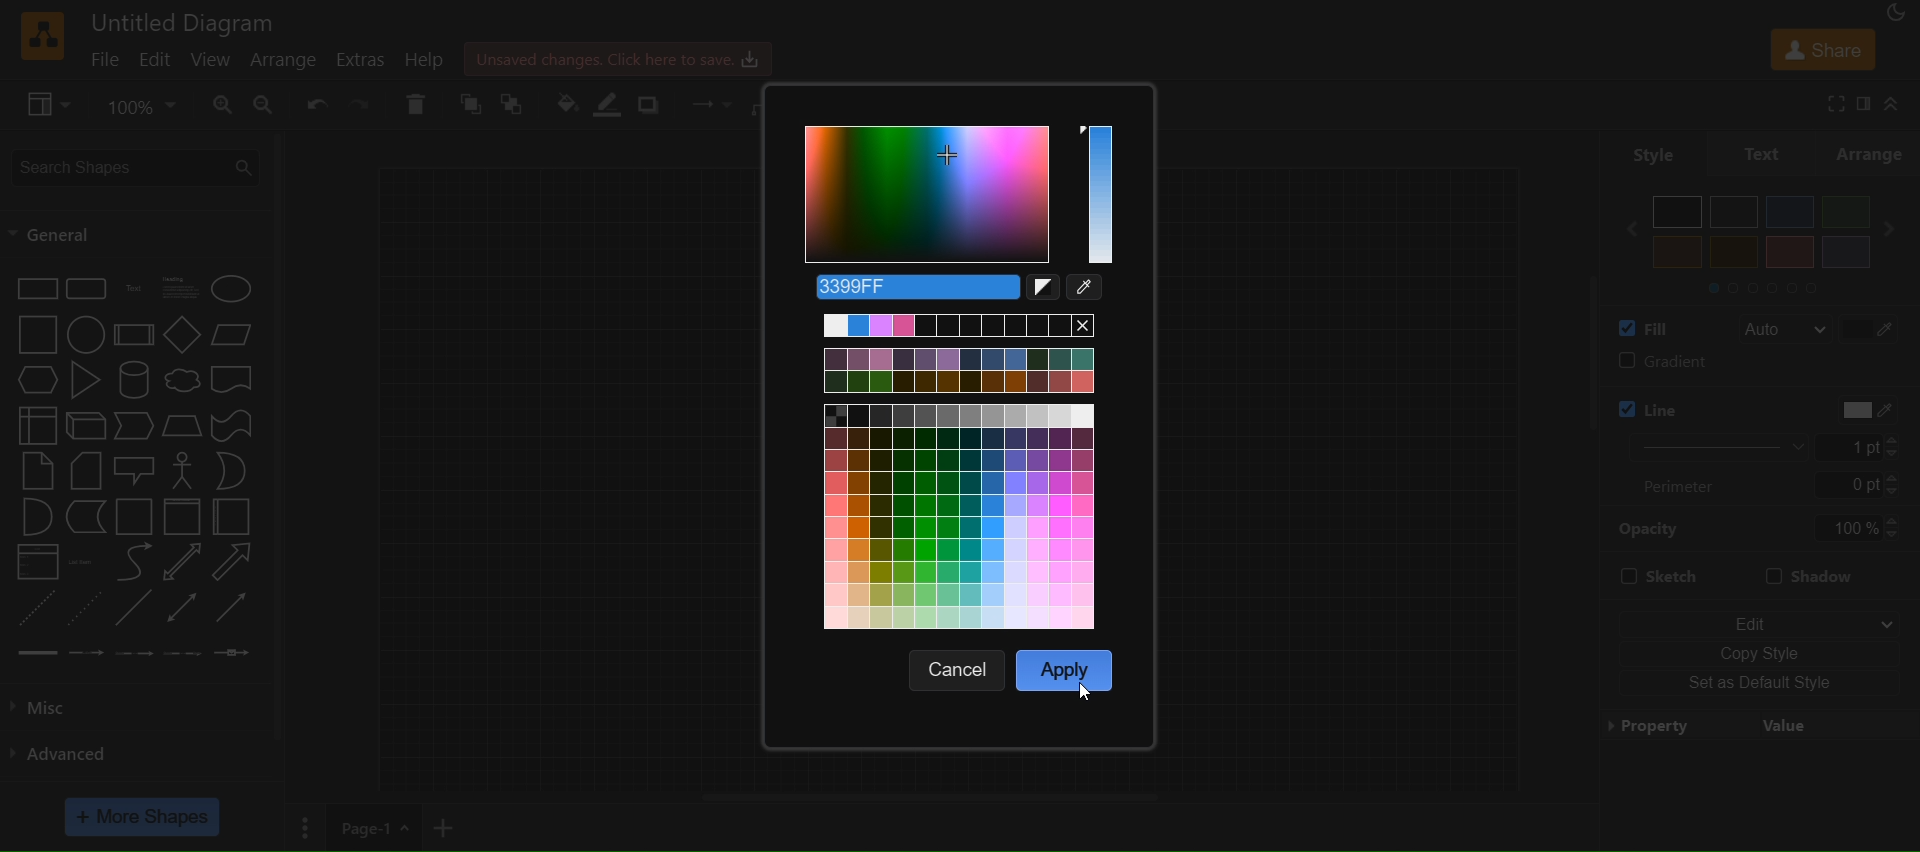 The height and width of the screenshot is (852, 1920). Describe the element at coordinates (1065, 668) in the screenshot. I see `apply` at that location.